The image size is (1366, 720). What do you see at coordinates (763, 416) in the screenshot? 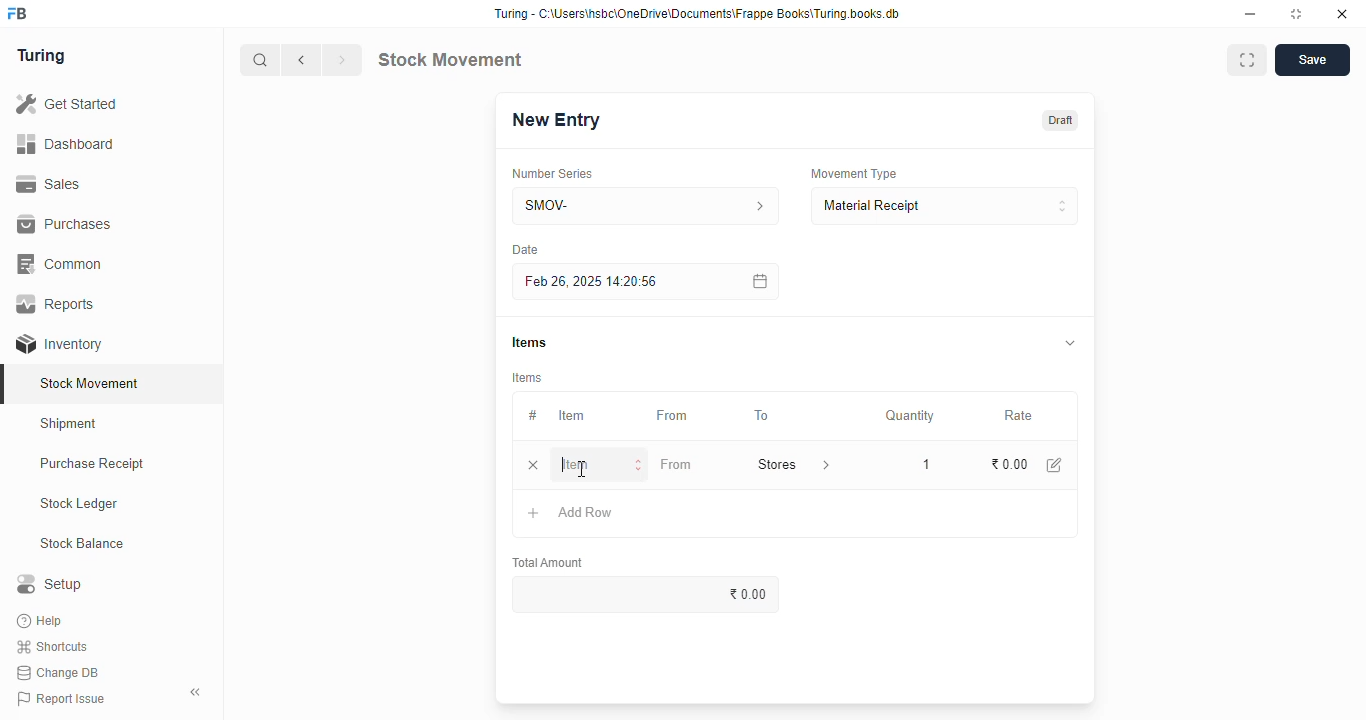
I see `to` at bounding box center [763, 416].